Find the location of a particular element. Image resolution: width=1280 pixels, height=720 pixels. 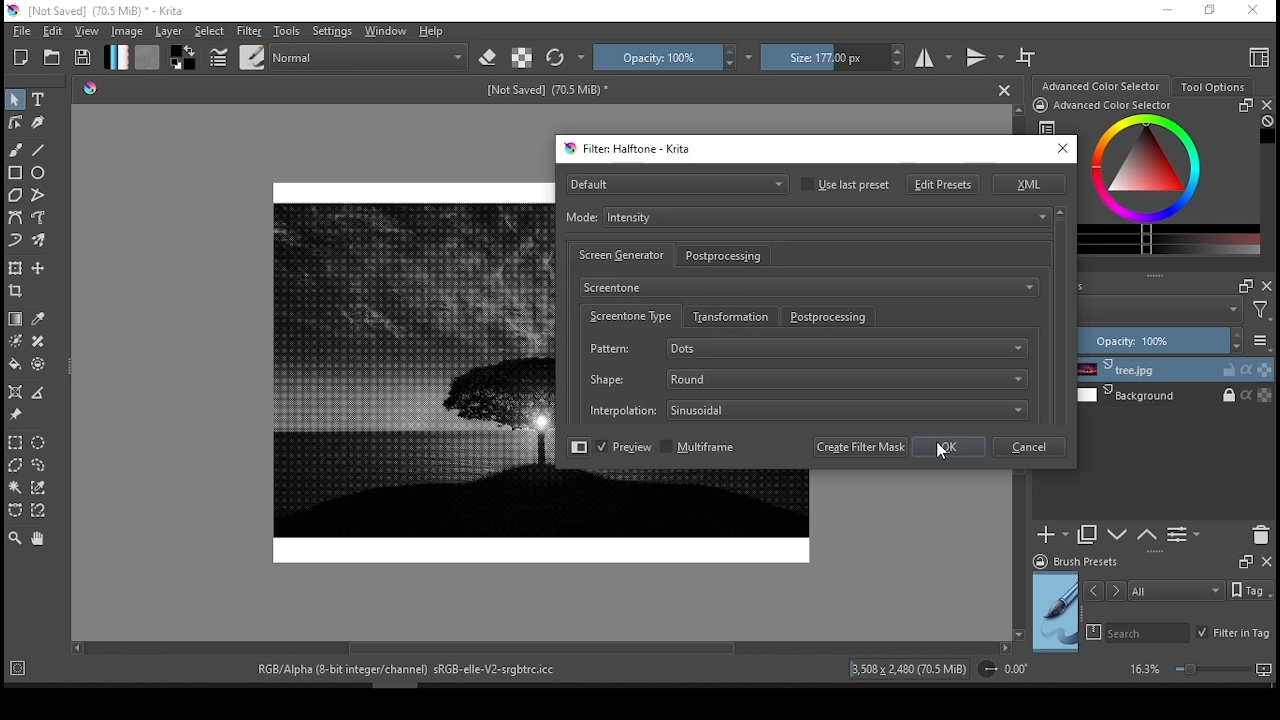

move layer or mask up is located at coordinates (1152, 537).